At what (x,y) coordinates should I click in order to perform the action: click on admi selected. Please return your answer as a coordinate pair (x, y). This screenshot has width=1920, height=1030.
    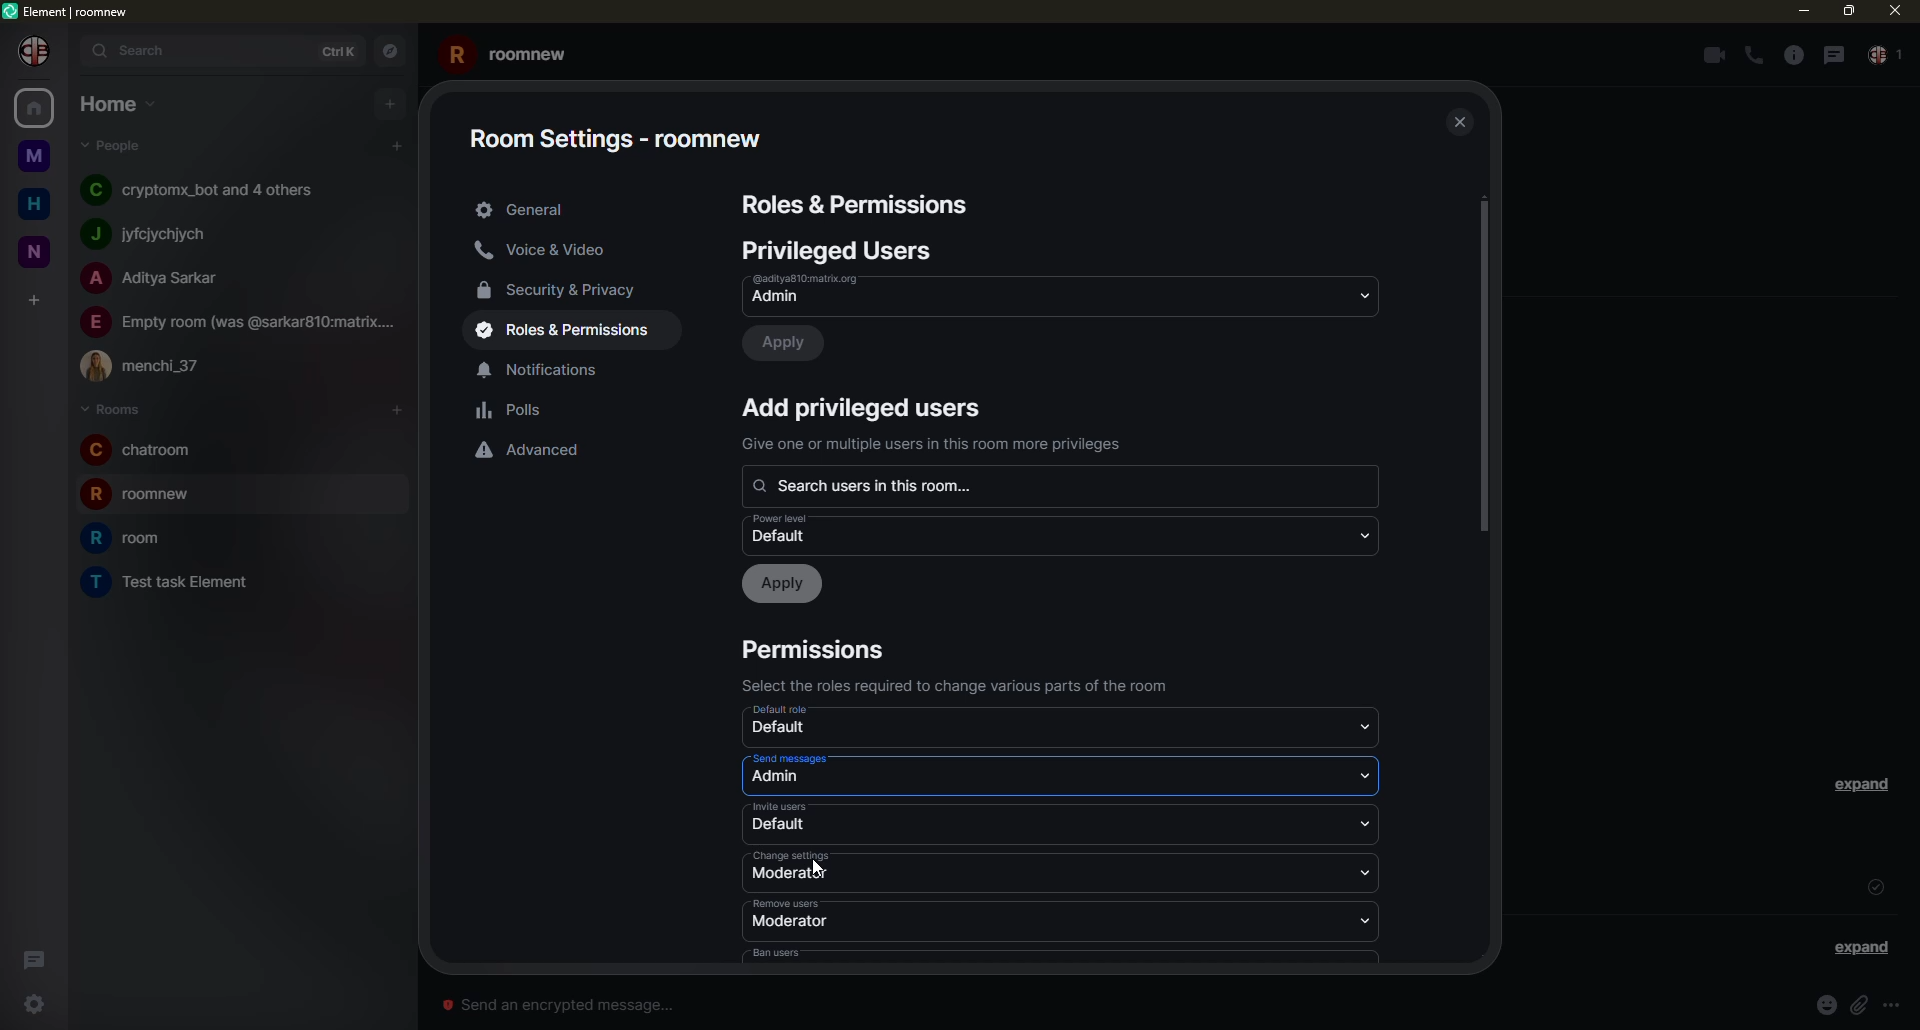
    Looking at the image, I should click on (786, 779).